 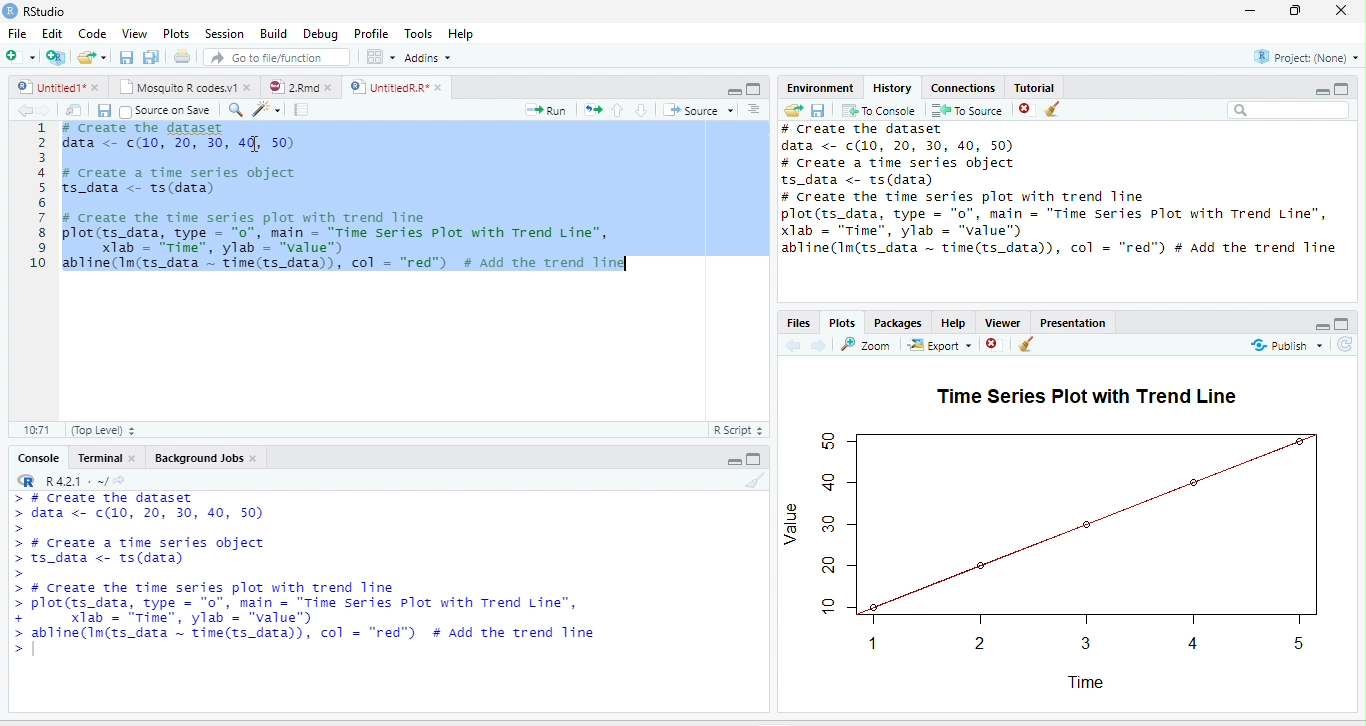 What do you see at coordinates (940, 345) in the screenshot?
I see `Export` at bounding box center [940, 345].